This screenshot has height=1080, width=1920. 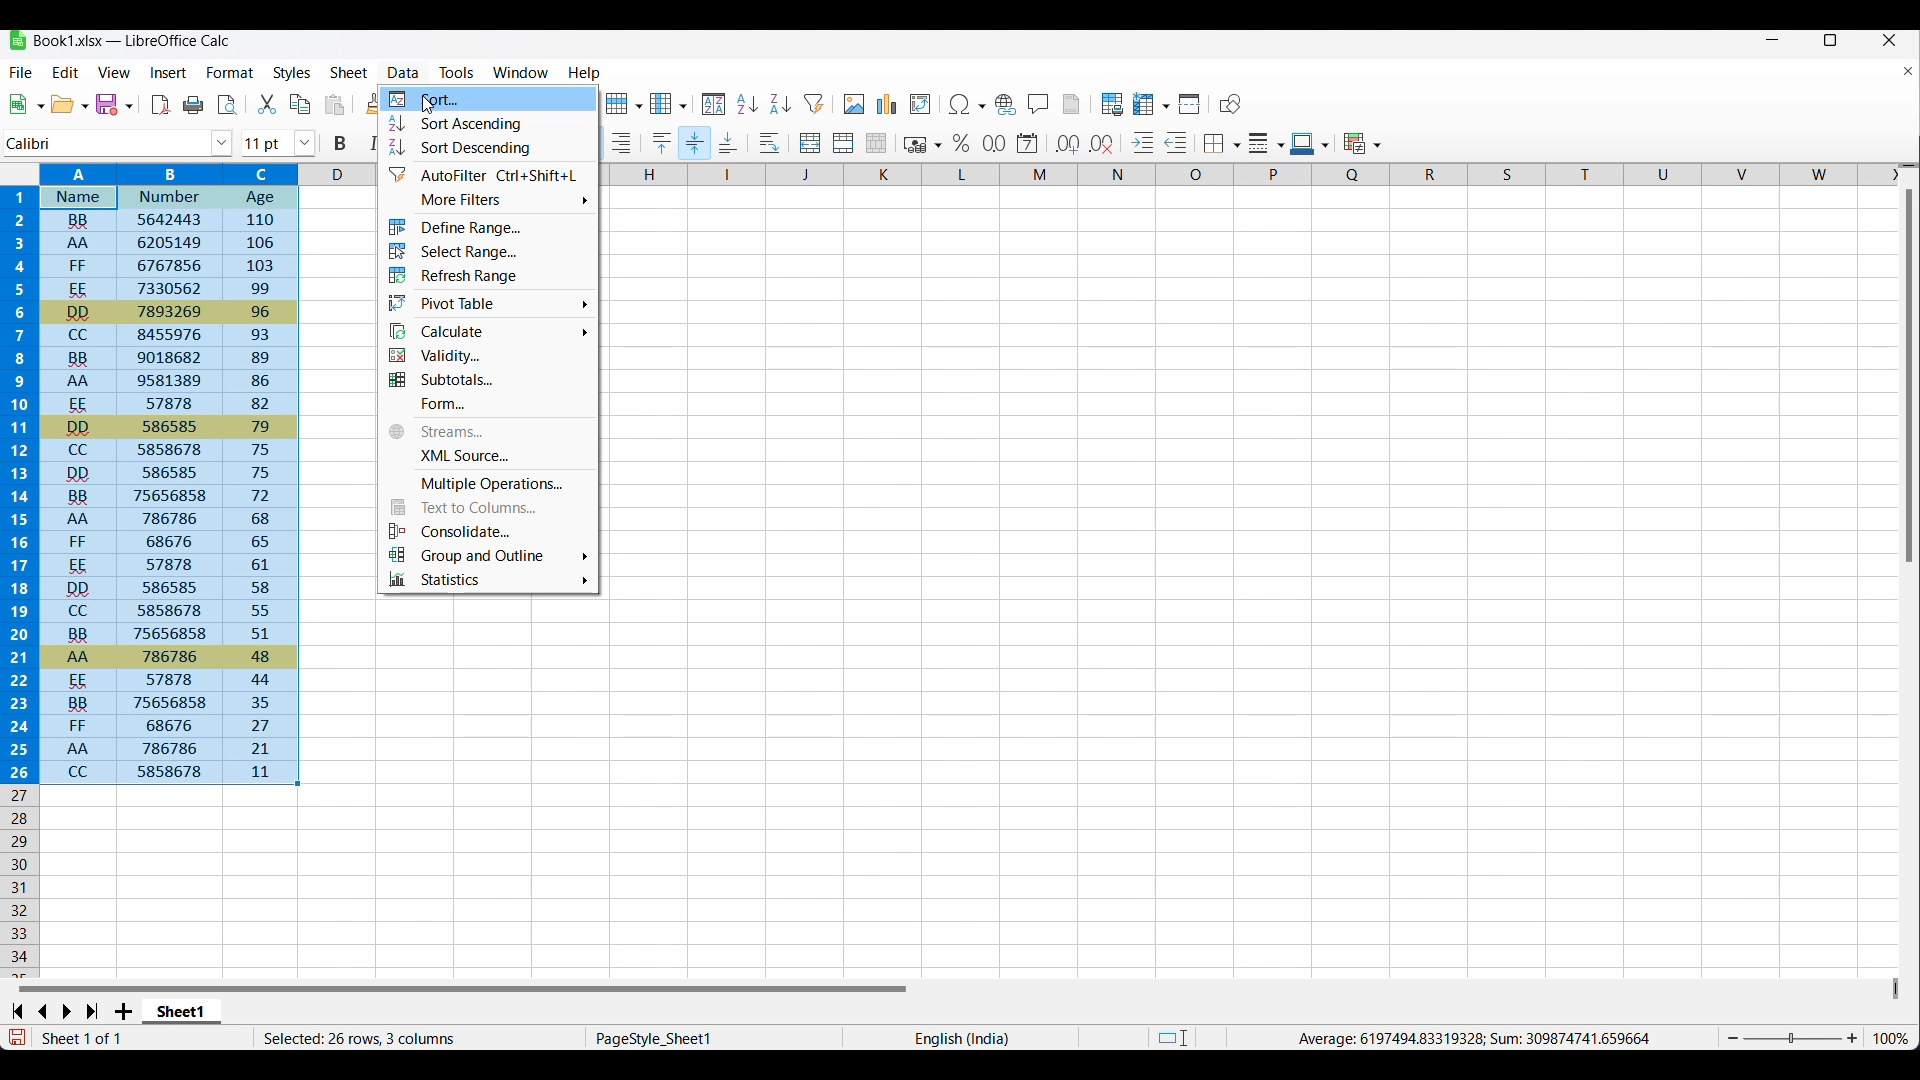 I want to click on Go to first sheet, so click(x=16, y=1011).